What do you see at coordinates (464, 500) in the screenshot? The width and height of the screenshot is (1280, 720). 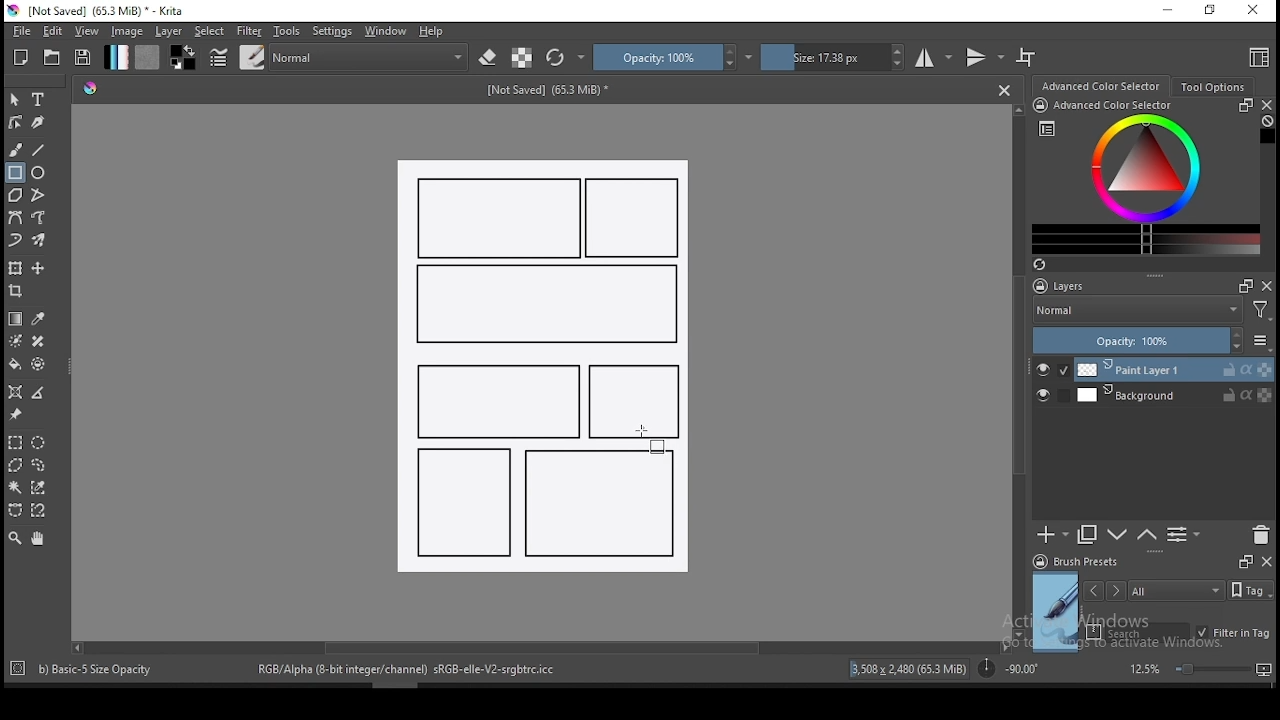 I see `new rectangle` at bounding box center [464, 500].